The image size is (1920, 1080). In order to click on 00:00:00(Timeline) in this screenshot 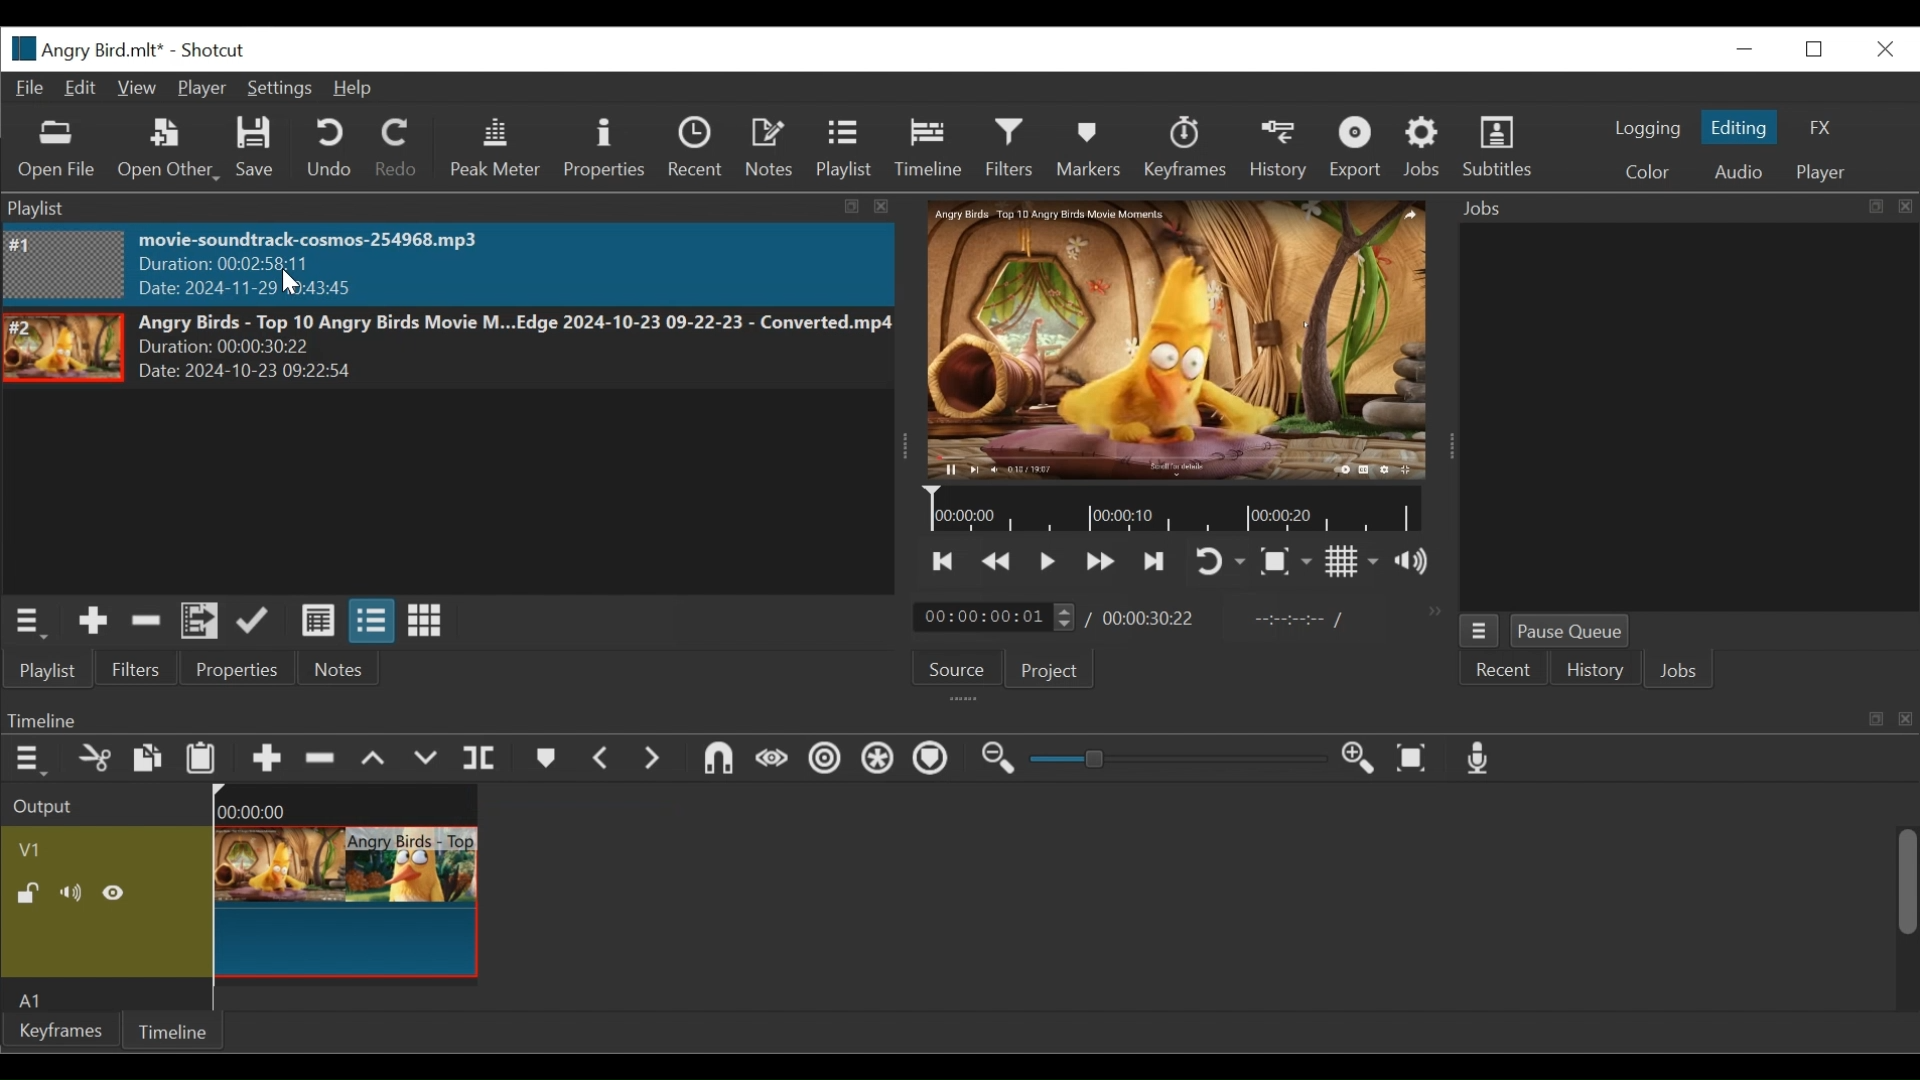, I will do `click(352, 804)`.